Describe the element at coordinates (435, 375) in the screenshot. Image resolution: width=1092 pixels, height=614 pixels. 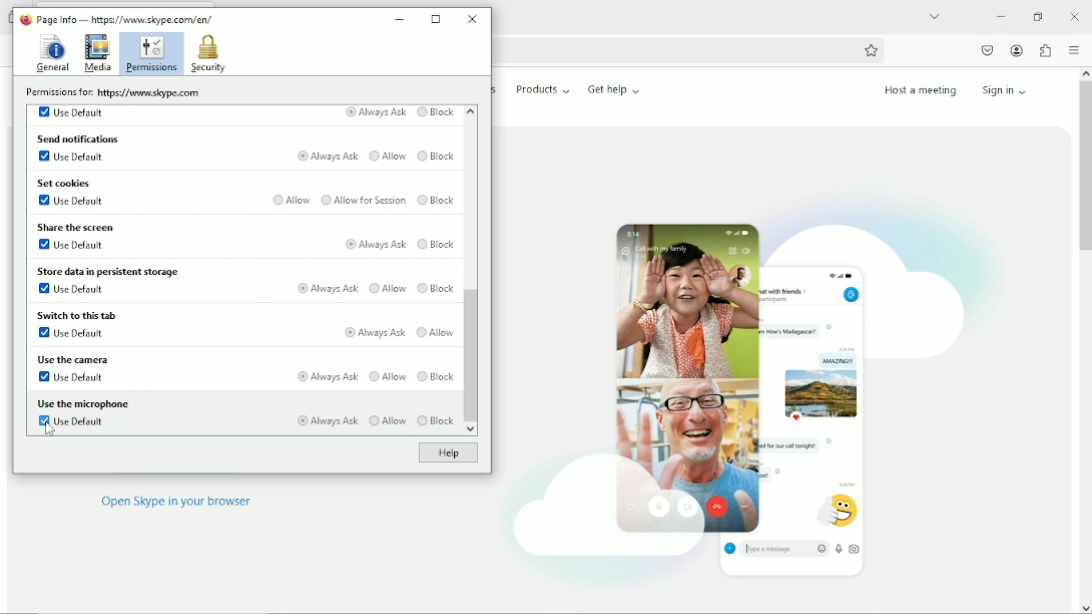
I see `Block` at that location.